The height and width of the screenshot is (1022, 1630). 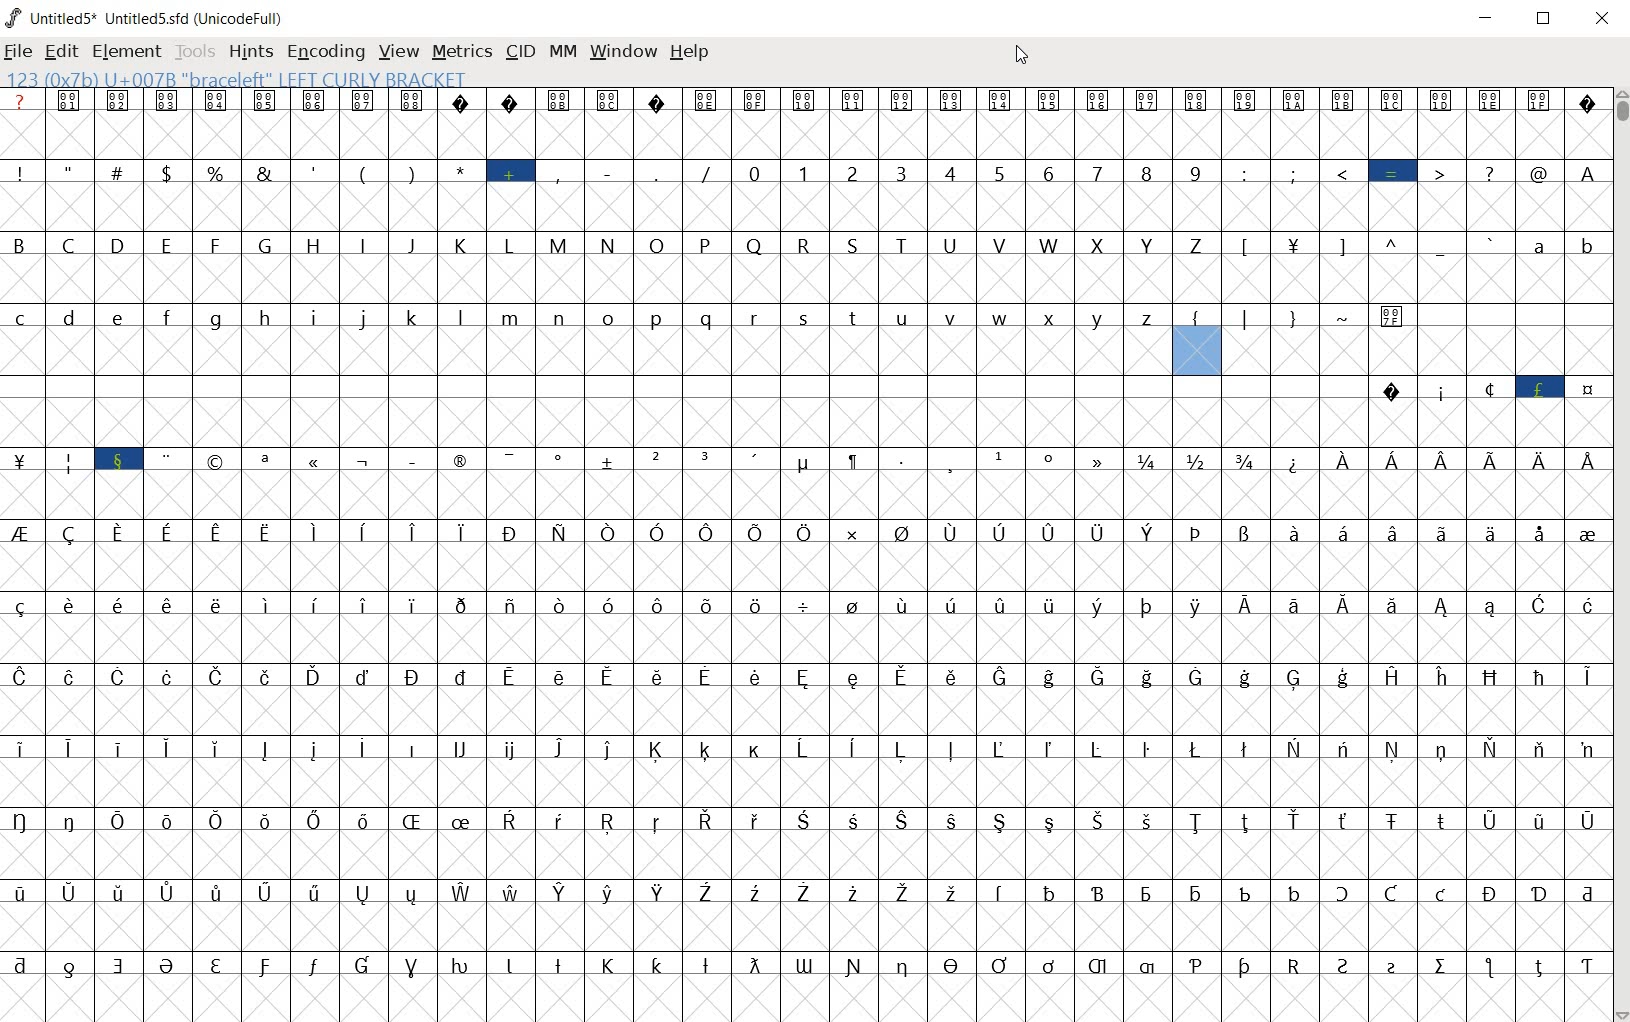 I want to click on encoding, so click(x=325, y=50).